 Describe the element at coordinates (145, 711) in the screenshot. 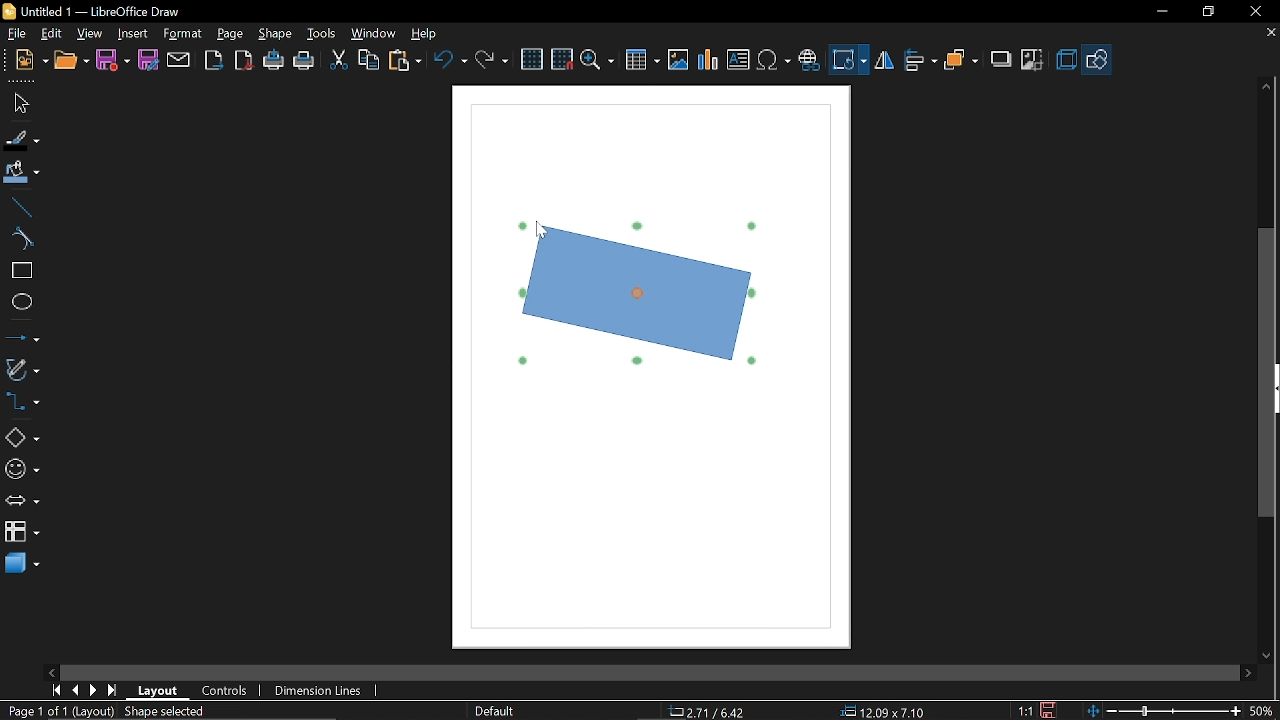

I see `(Layout) Shape selected` at that location.